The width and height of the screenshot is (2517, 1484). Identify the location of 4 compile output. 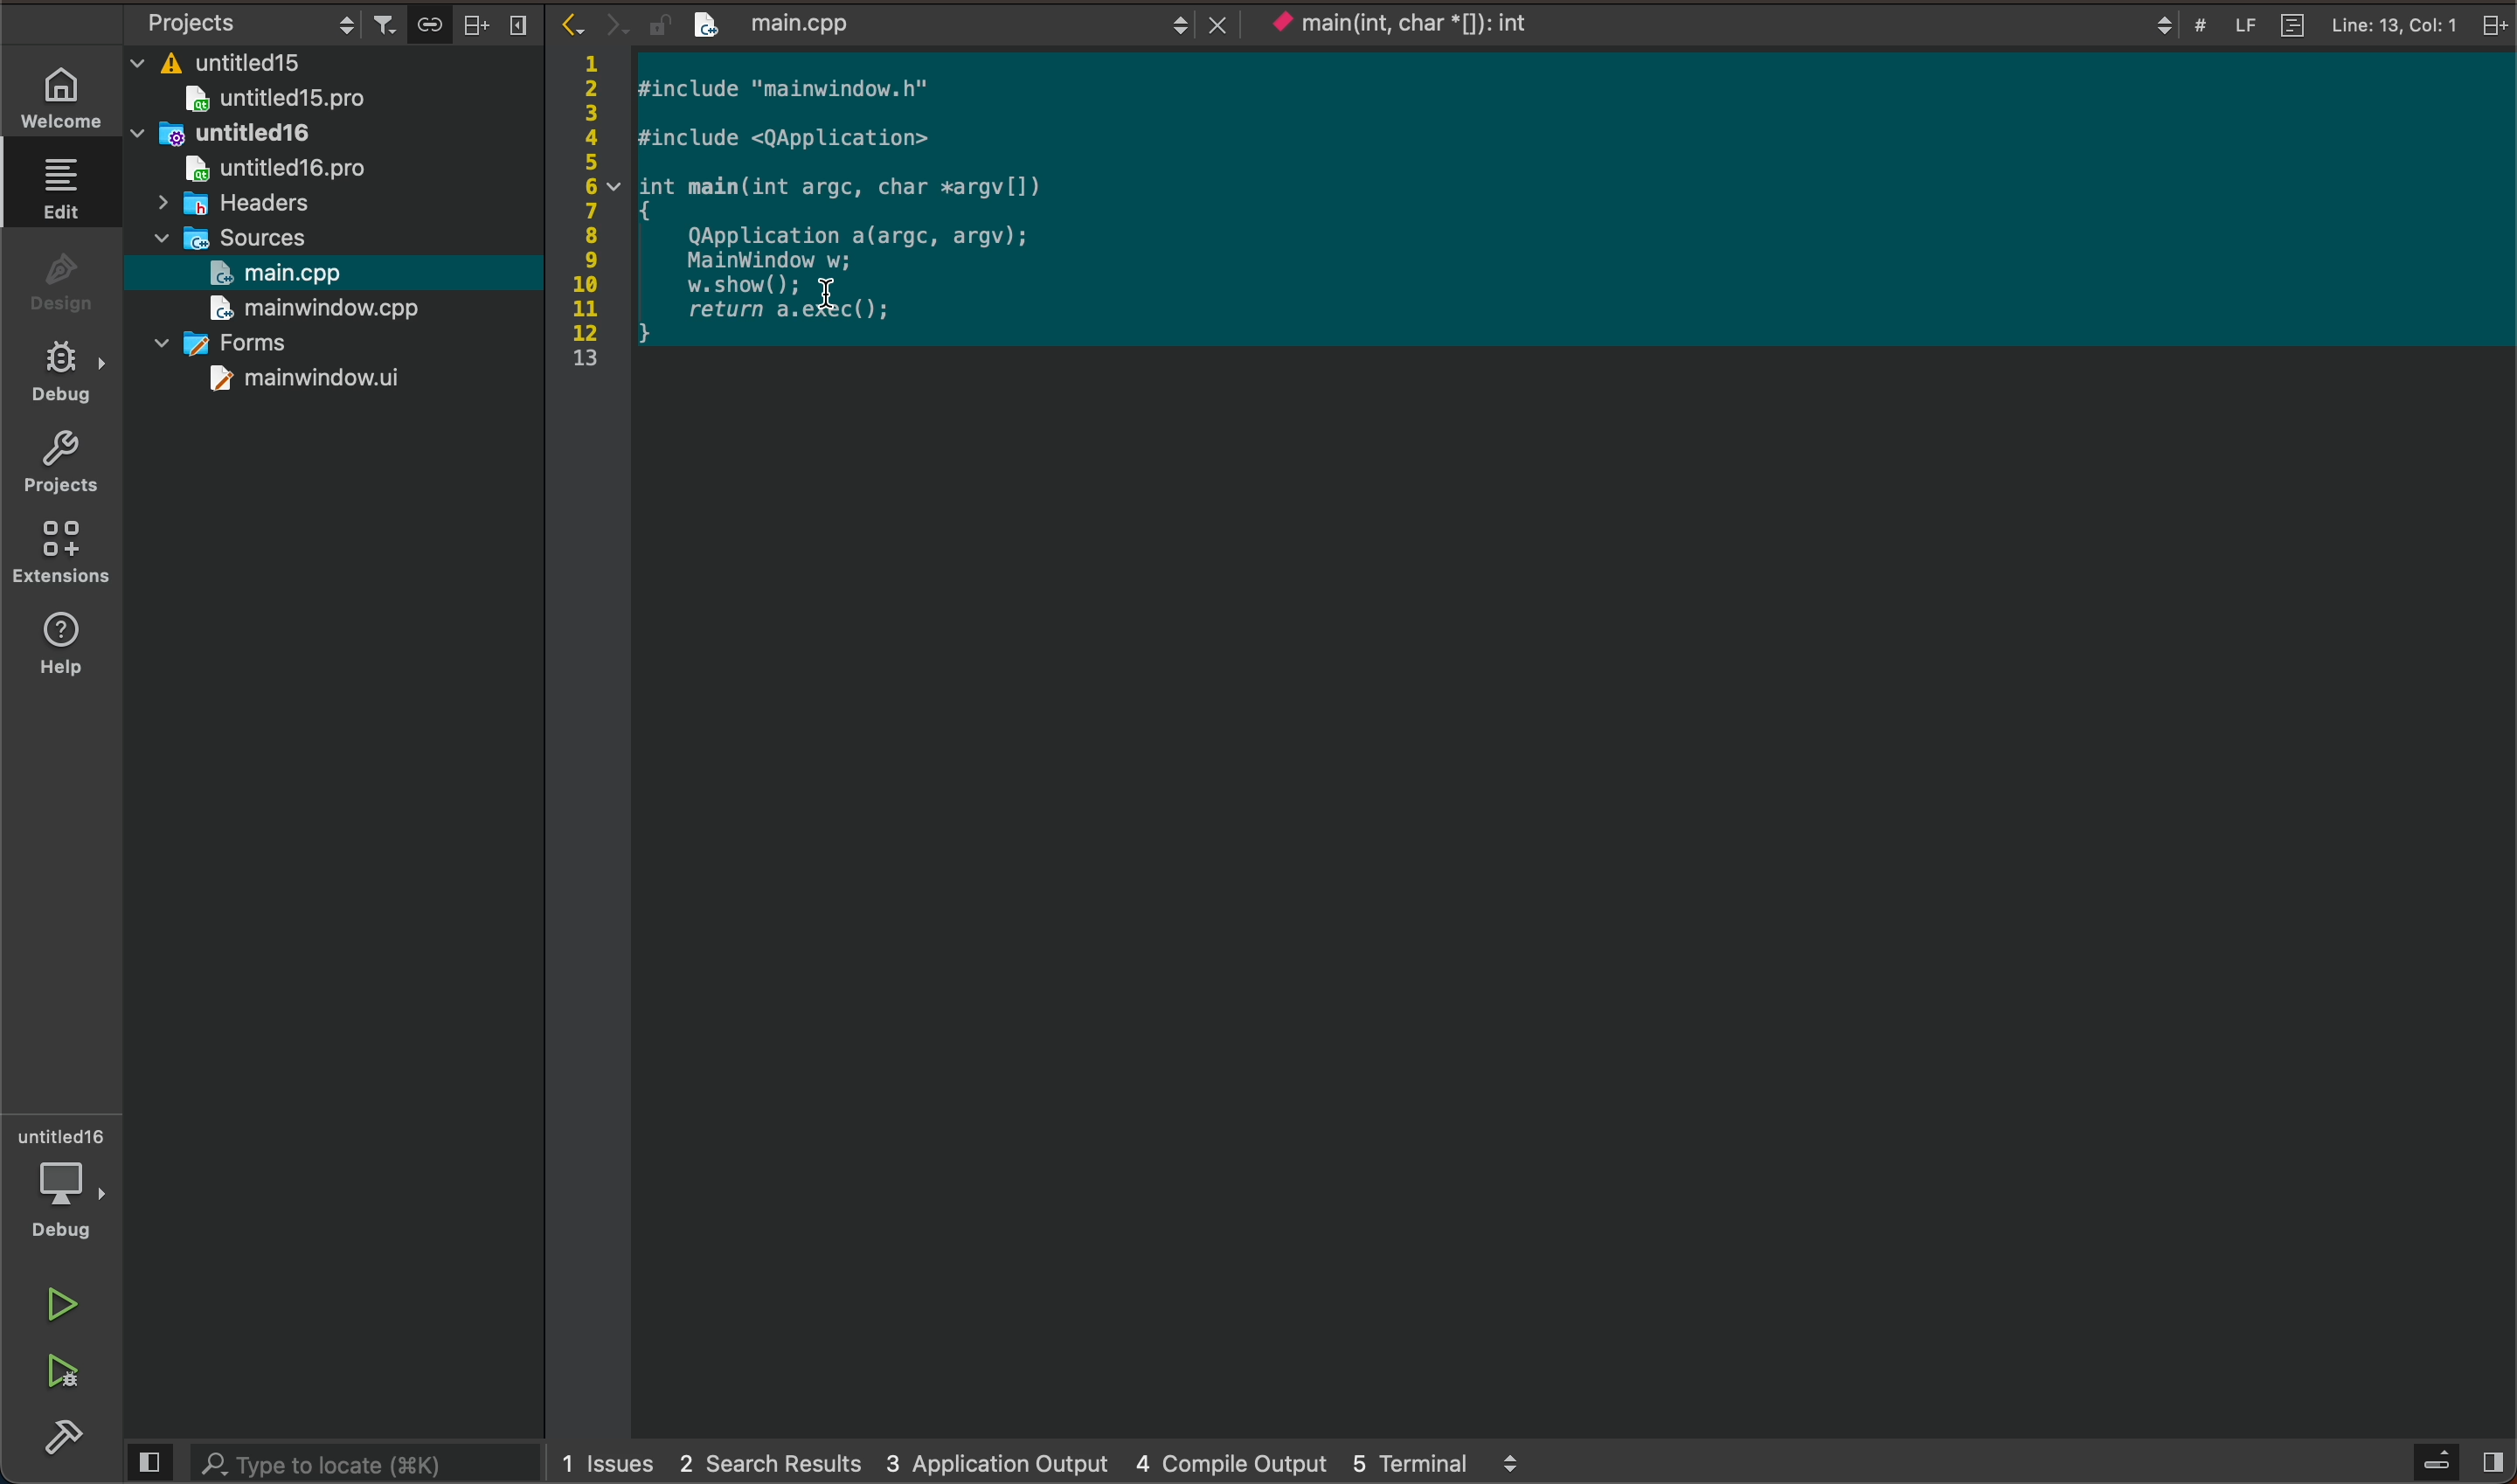
(1237, 1462).